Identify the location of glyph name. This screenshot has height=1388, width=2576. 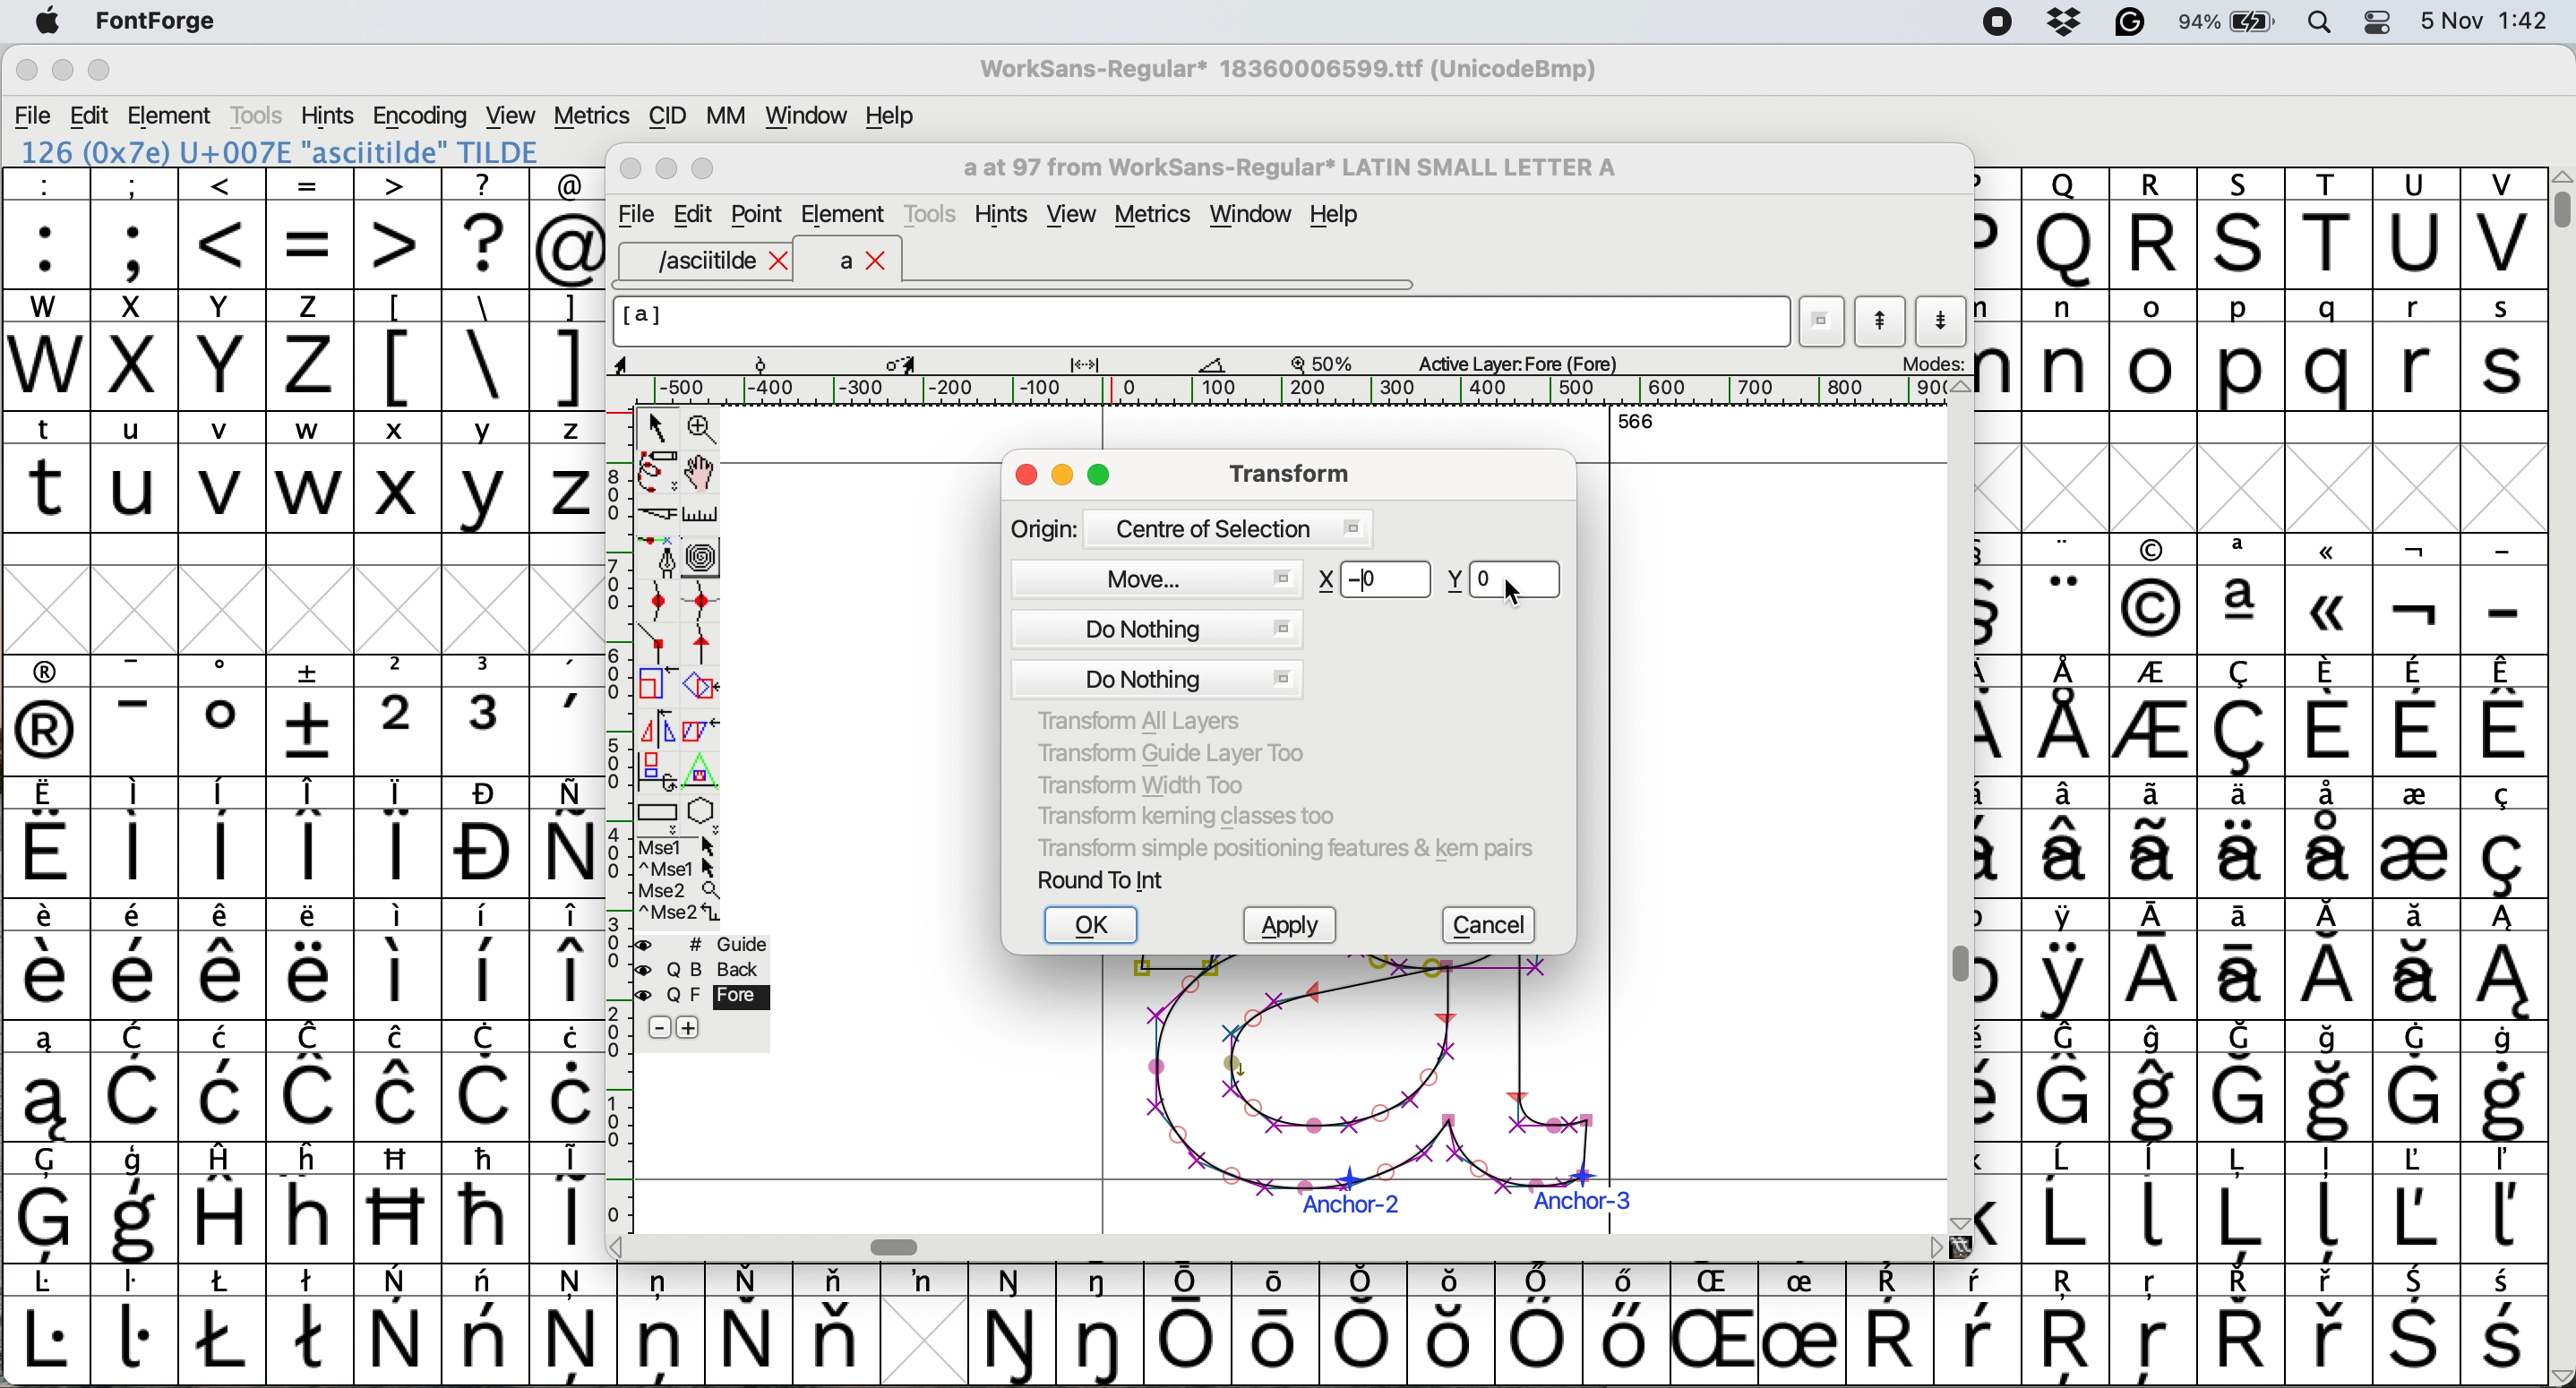
(1199, 321).